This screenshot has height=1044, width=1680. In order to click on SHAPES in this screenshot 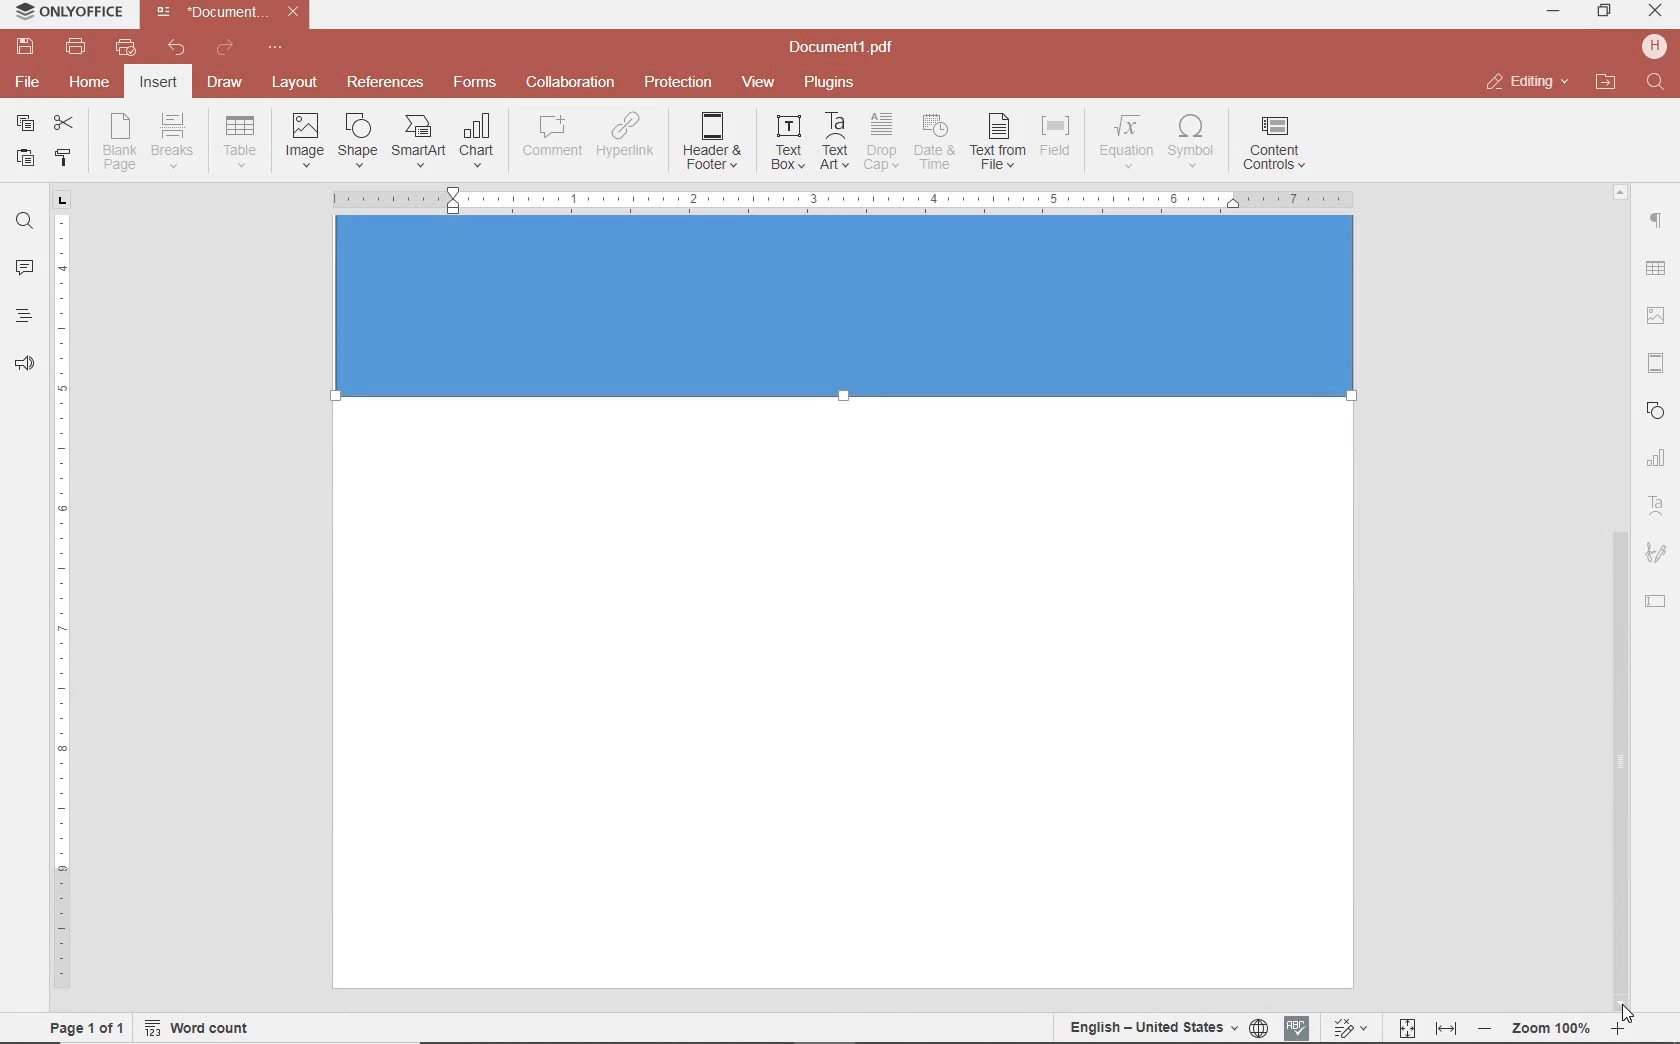, I will do `click(1657, 413)`.